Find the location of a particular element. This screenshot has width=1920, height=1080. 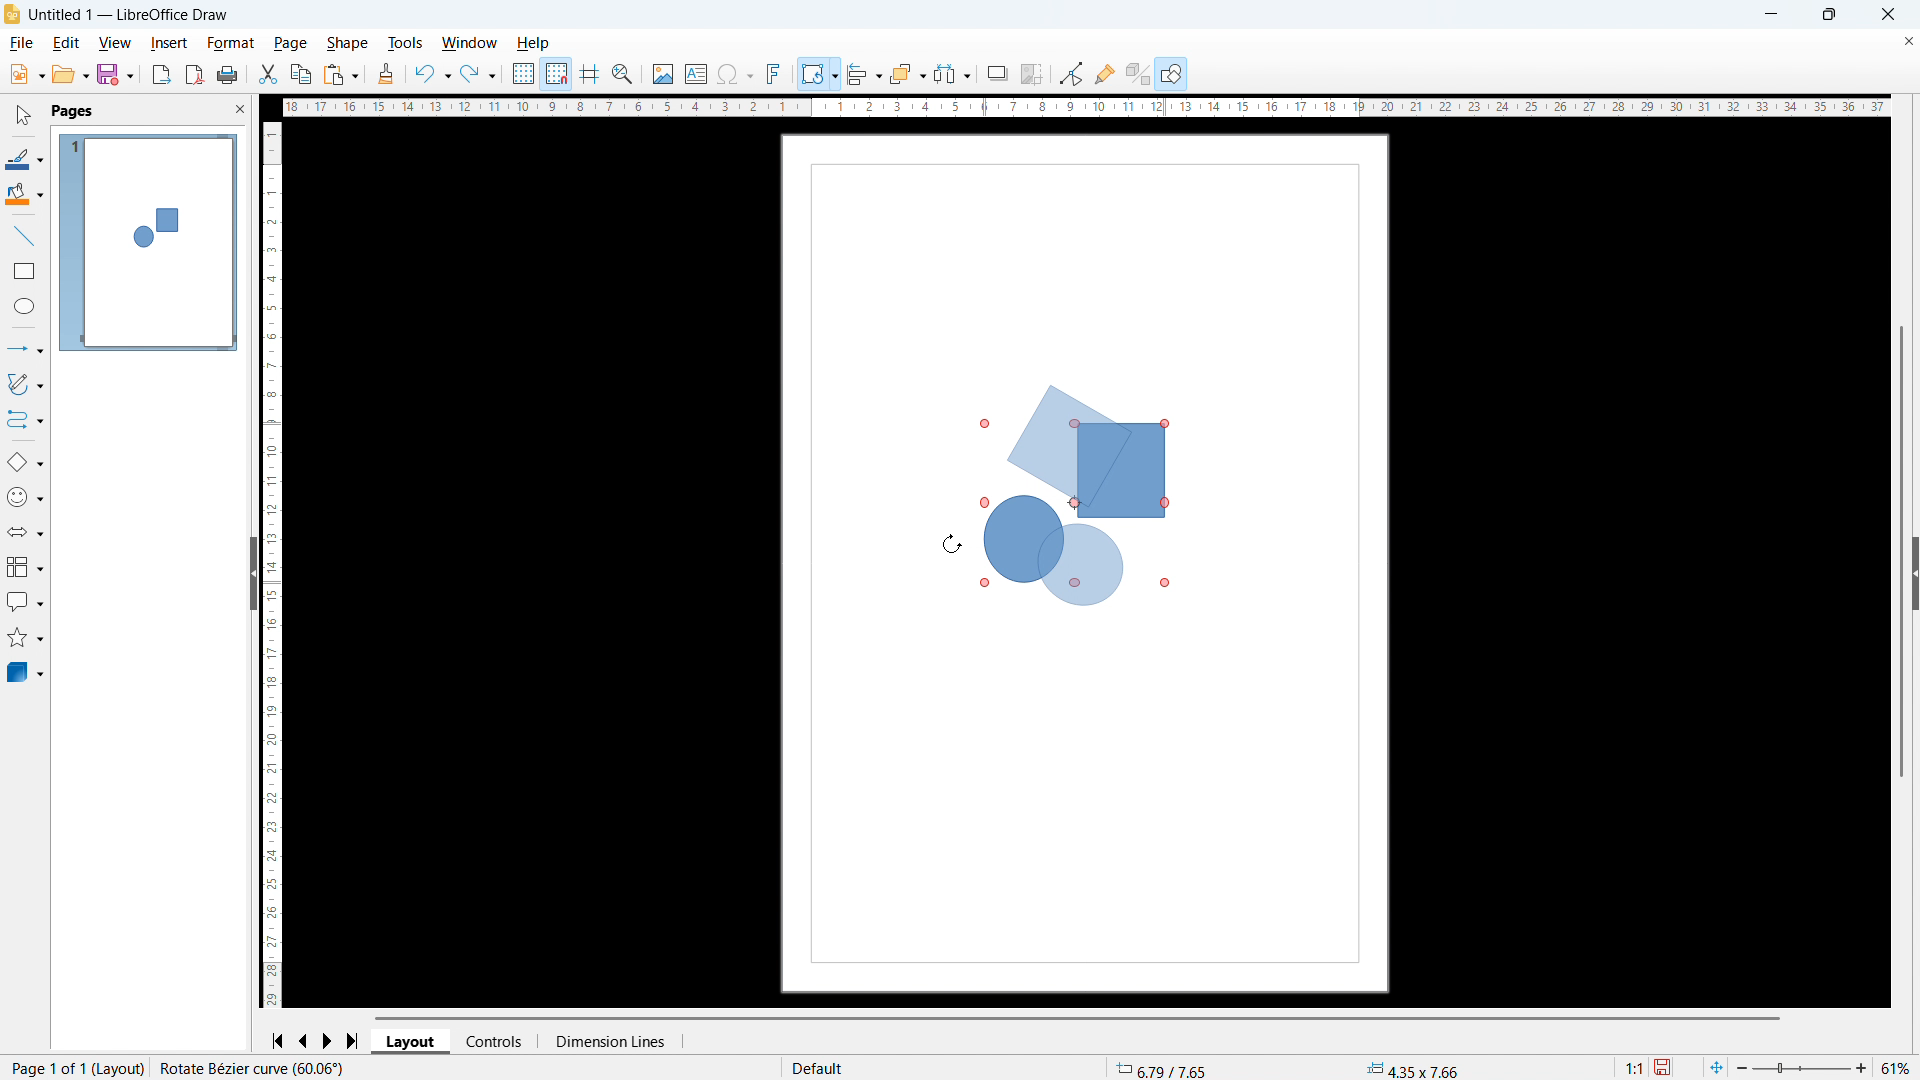

align  is located at coordinates (864, 73).